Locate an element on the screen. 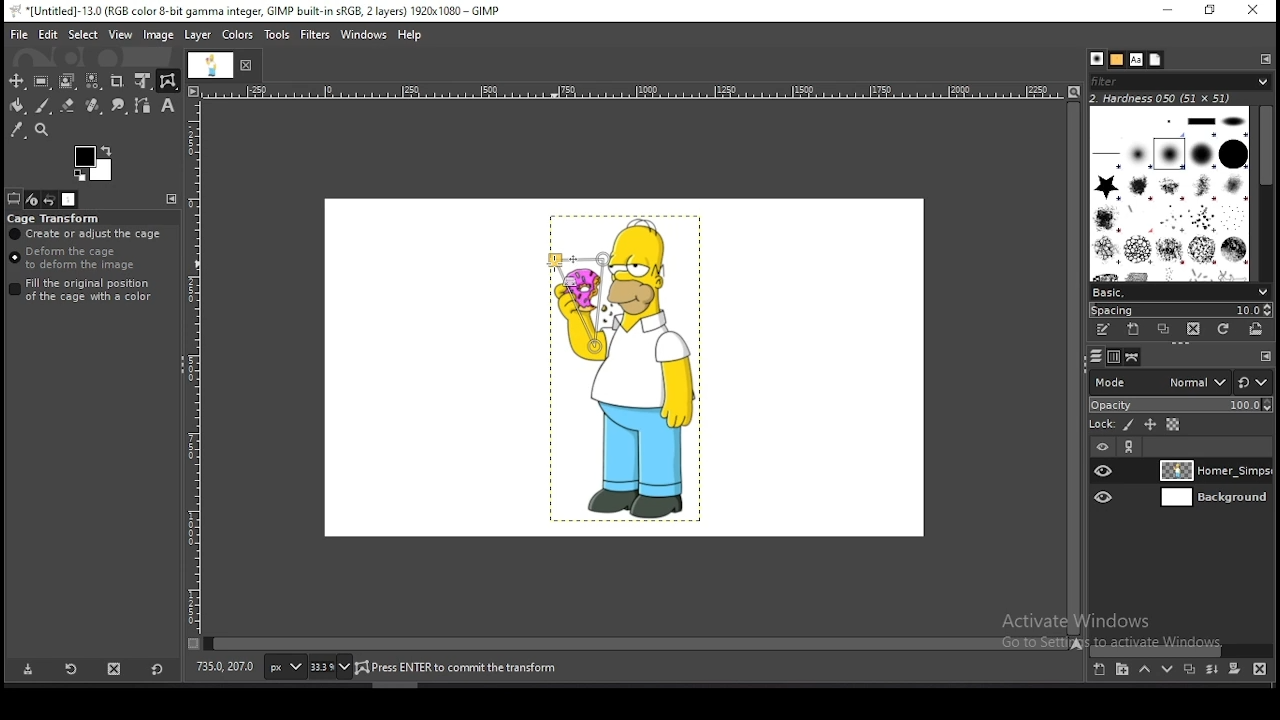 This screenshot has height=720, width=1280. opacity is located at coordinates (1180, 404).